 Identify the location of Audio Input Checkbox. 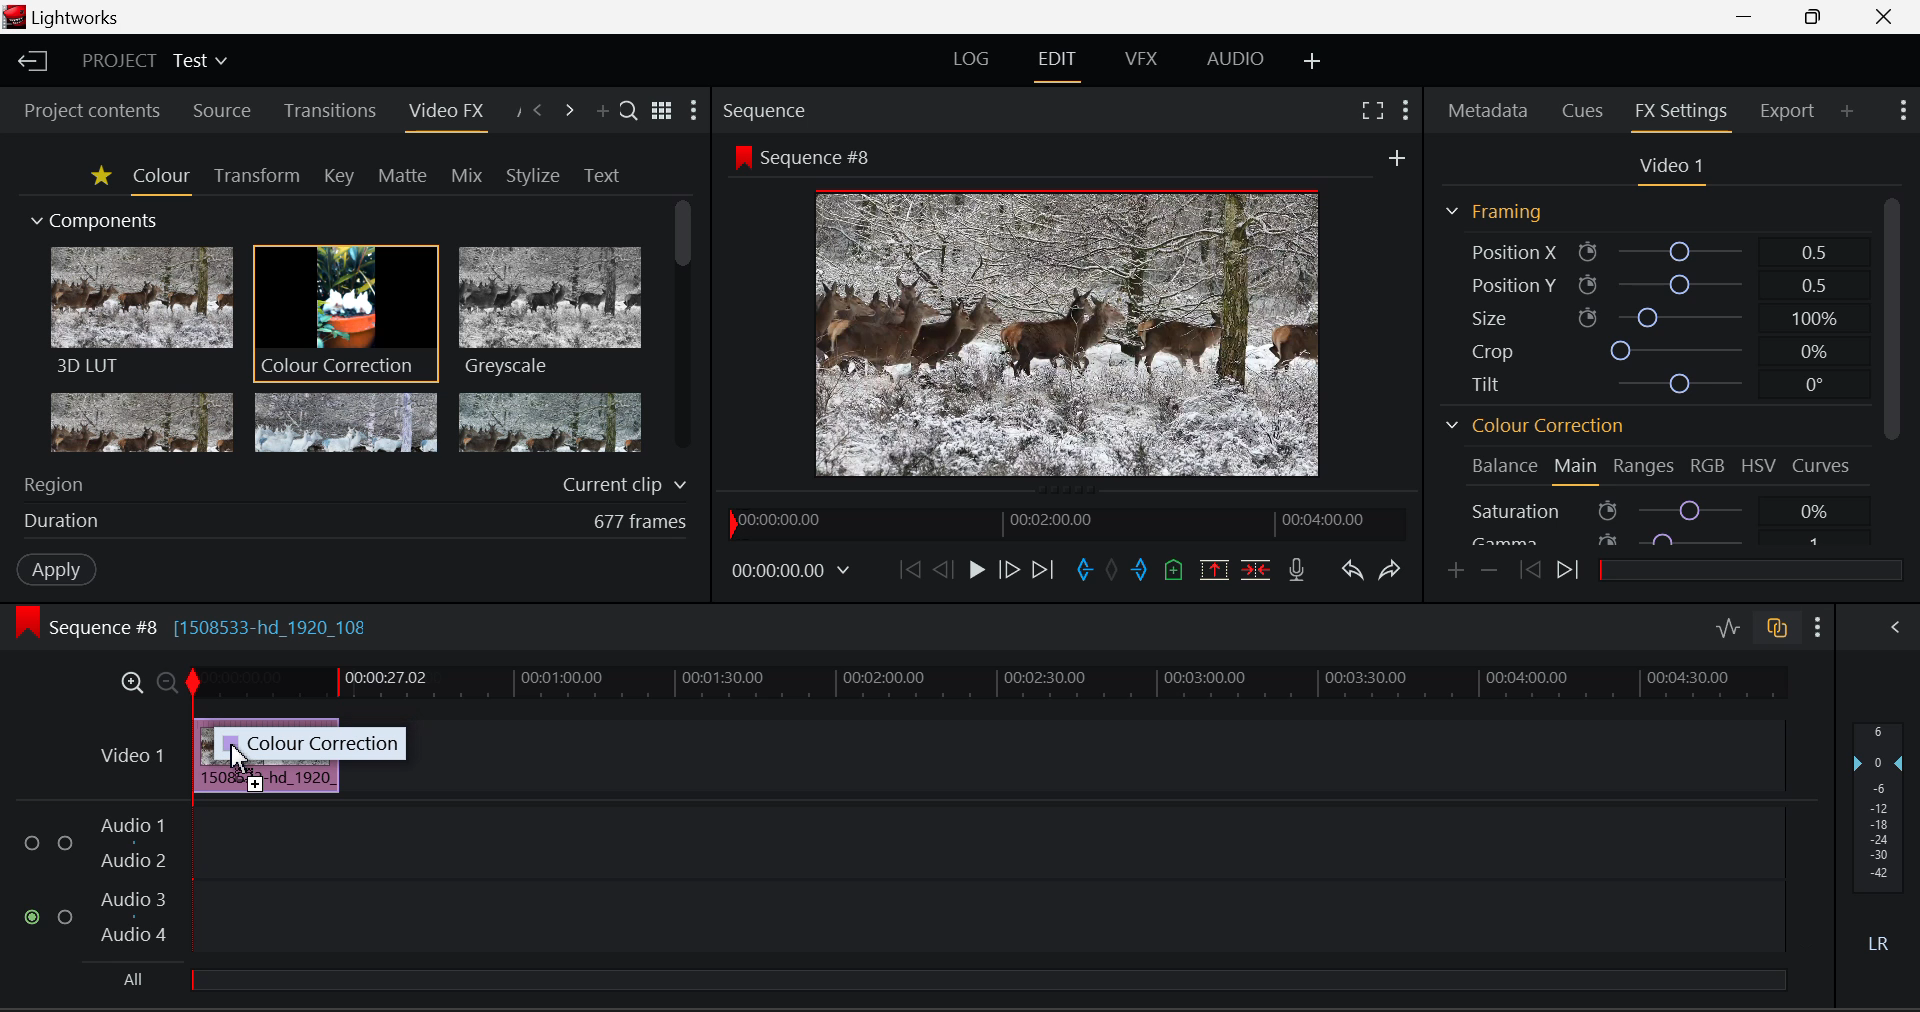
(65, 916).